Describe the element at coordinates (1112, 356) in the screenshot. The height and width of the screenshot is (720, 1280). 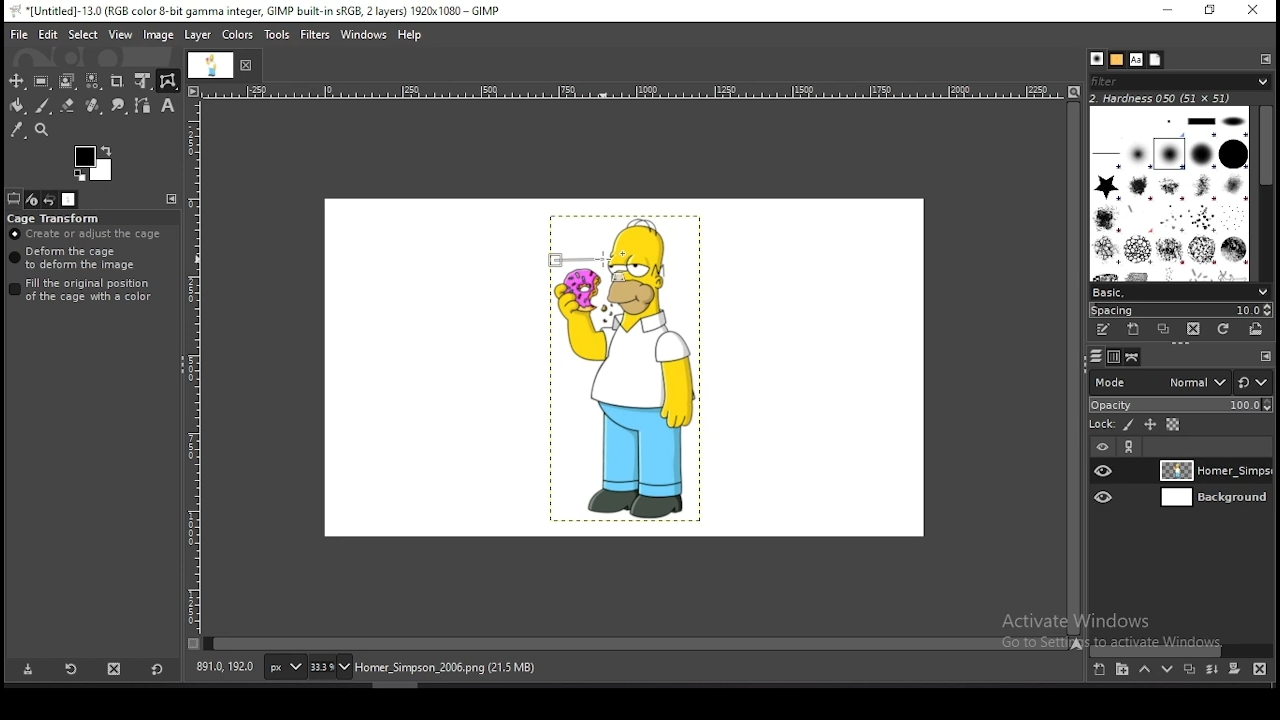
I see `channels` at that location.